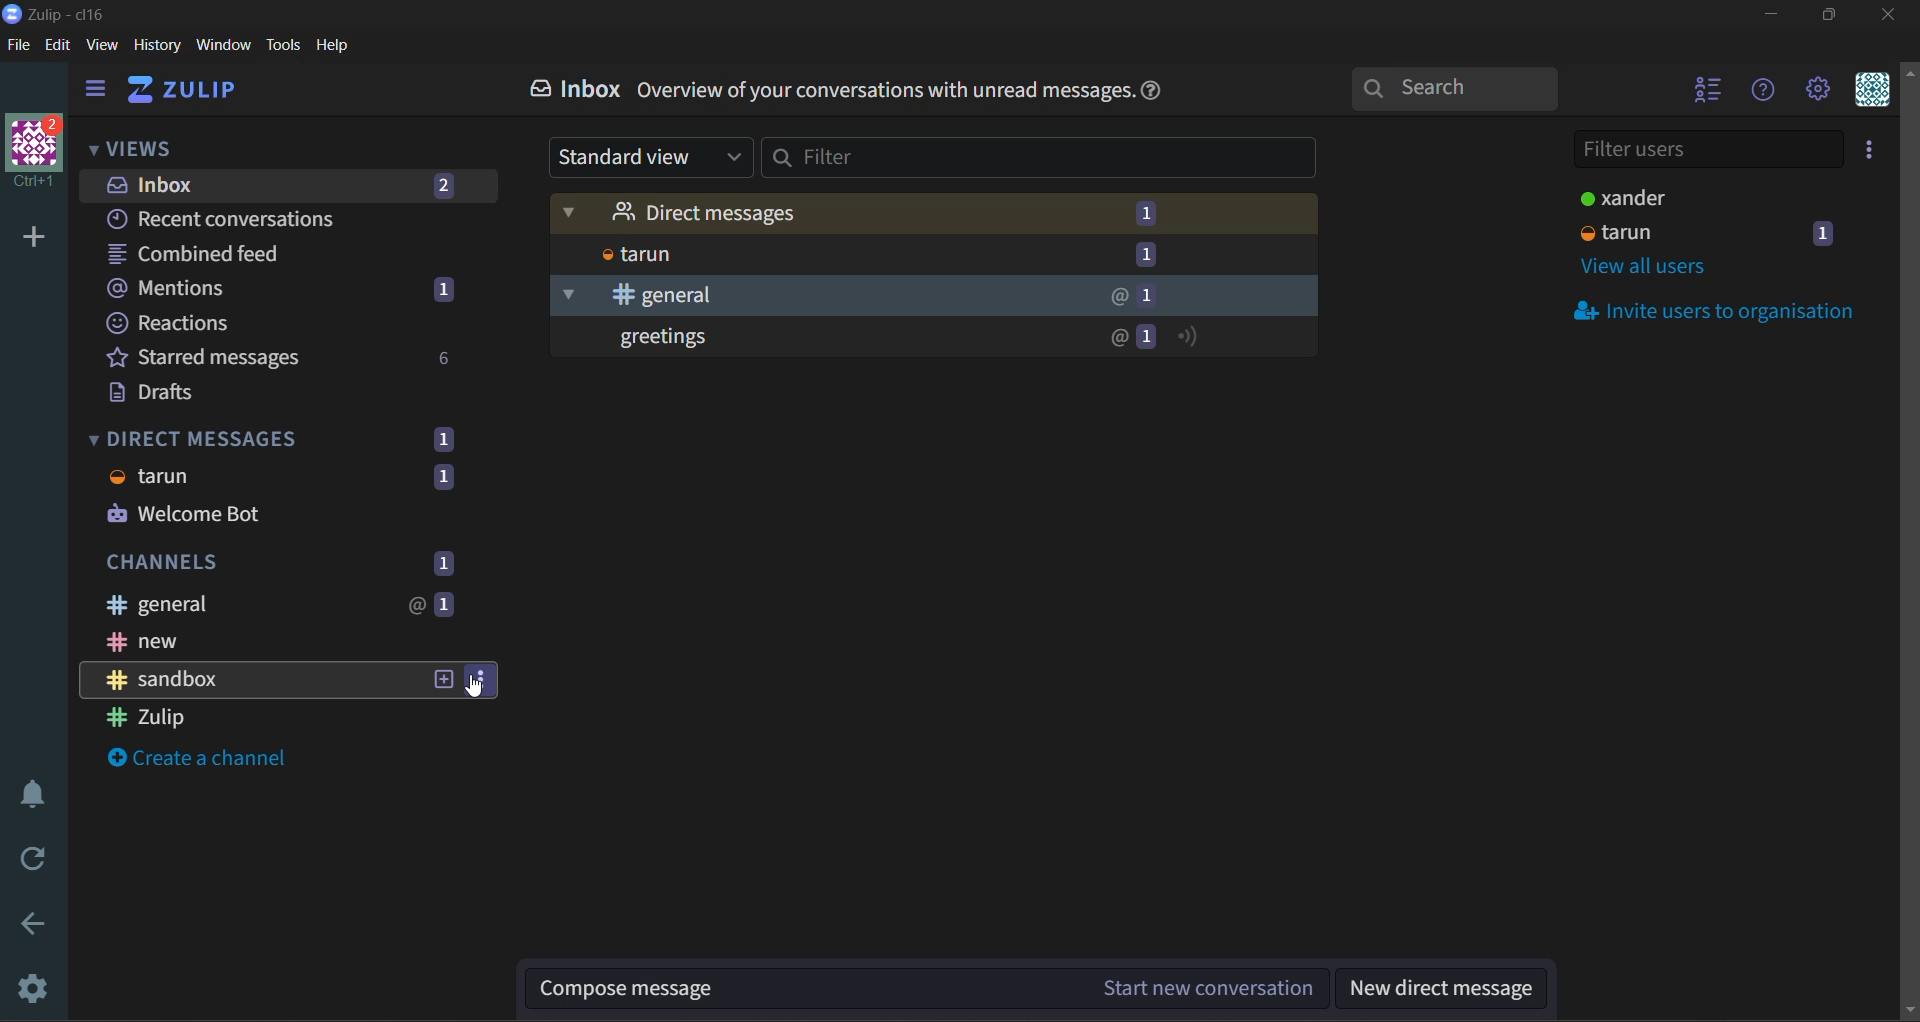  Describe the element at coordinates (1710, 197) in the screenshot. I see `users and status` at that location.